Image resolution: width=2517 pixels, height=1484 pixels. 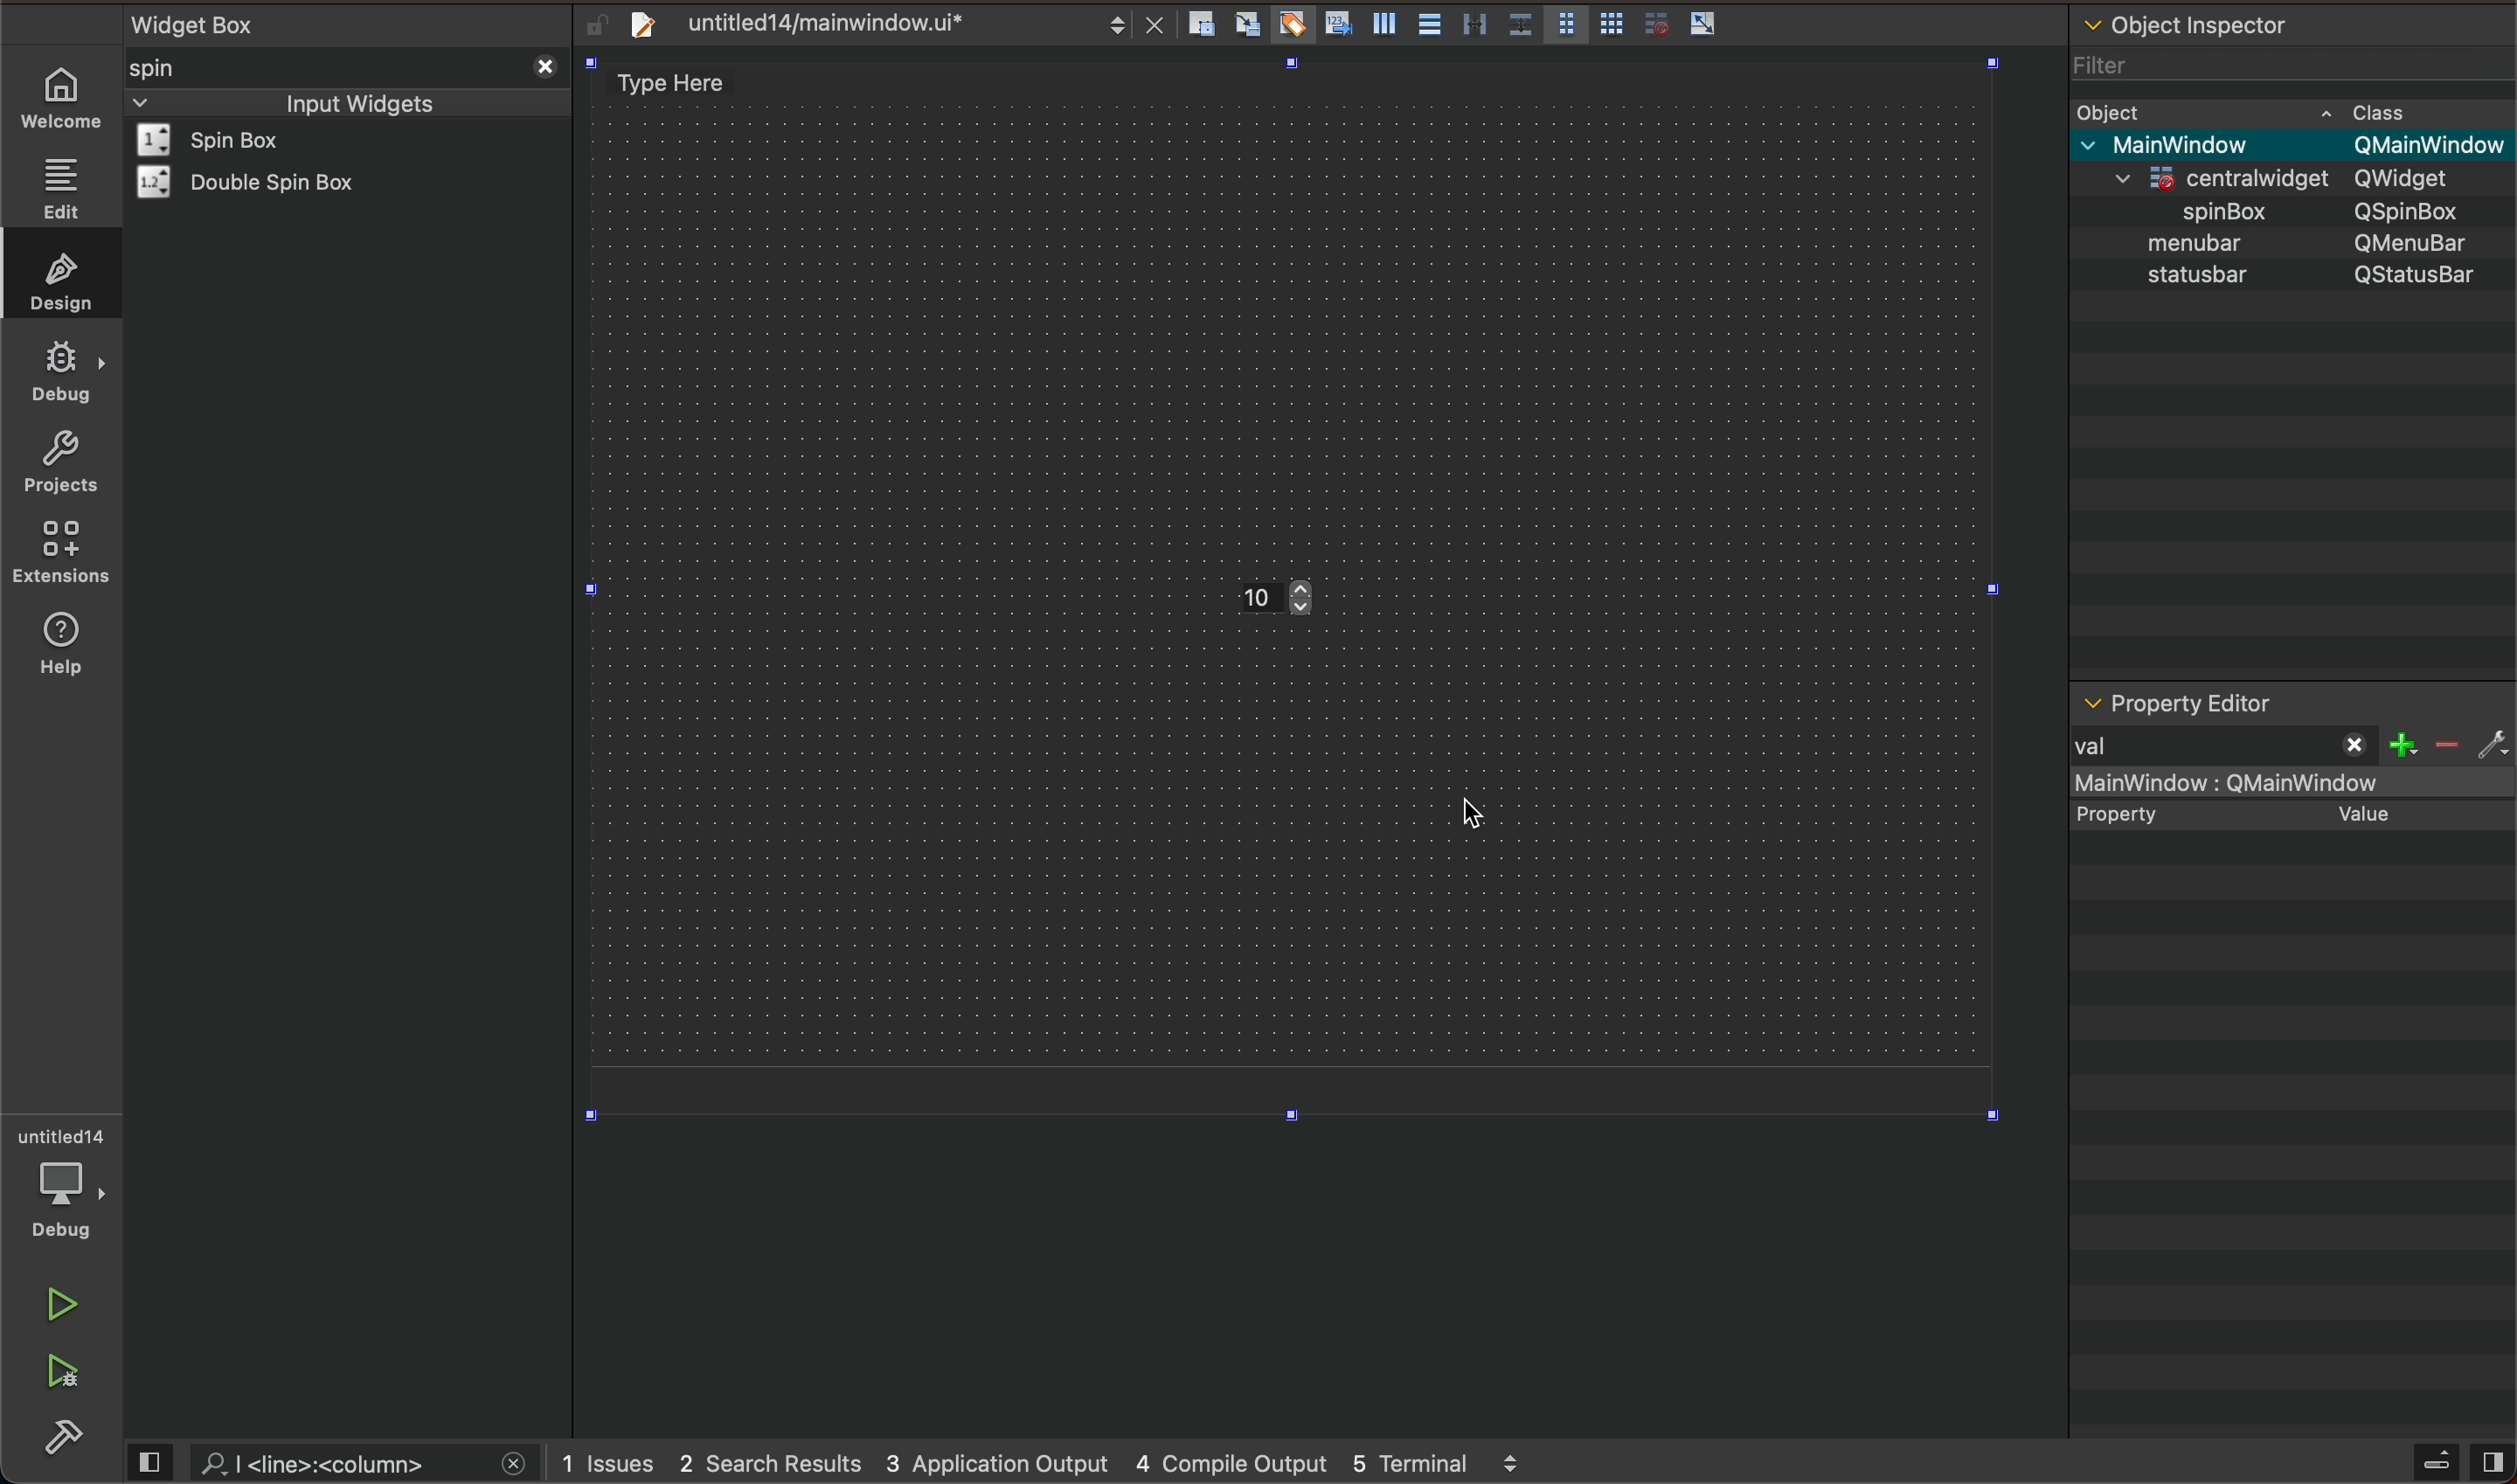 I want to click on WELCOME, so click(x=63, y=99).